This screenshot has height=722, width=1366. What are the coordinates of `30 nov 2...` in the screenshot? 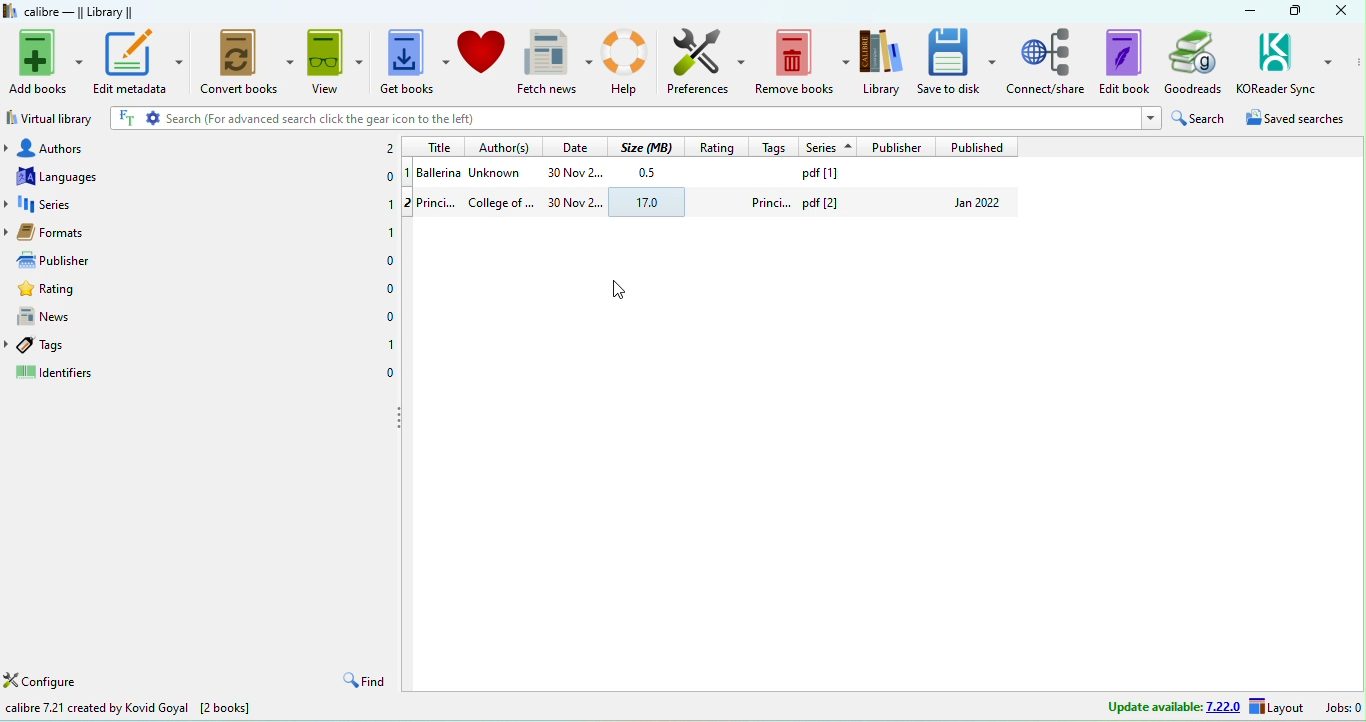 It's located at (576, 202).